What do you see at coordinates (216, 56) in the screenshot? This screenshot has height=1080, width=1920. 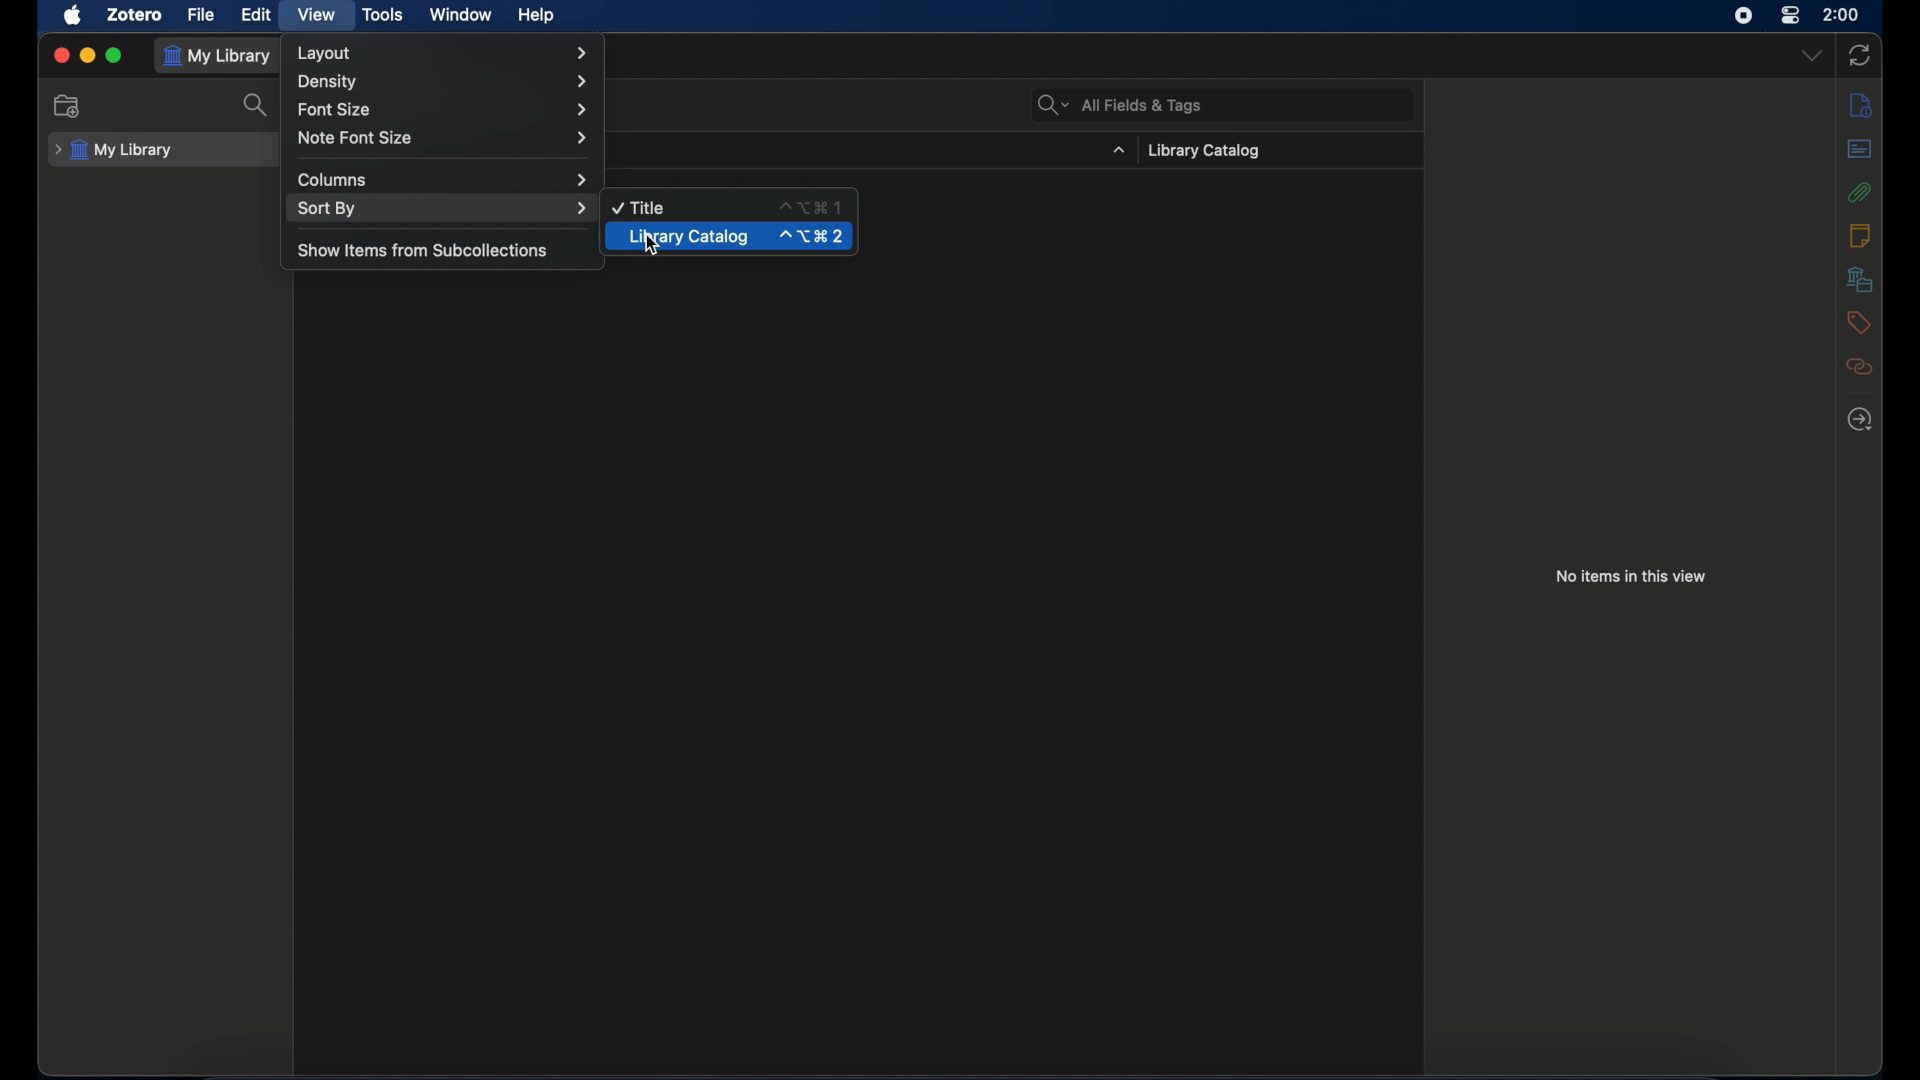 I see `my library` at bounding box center [216, 56].